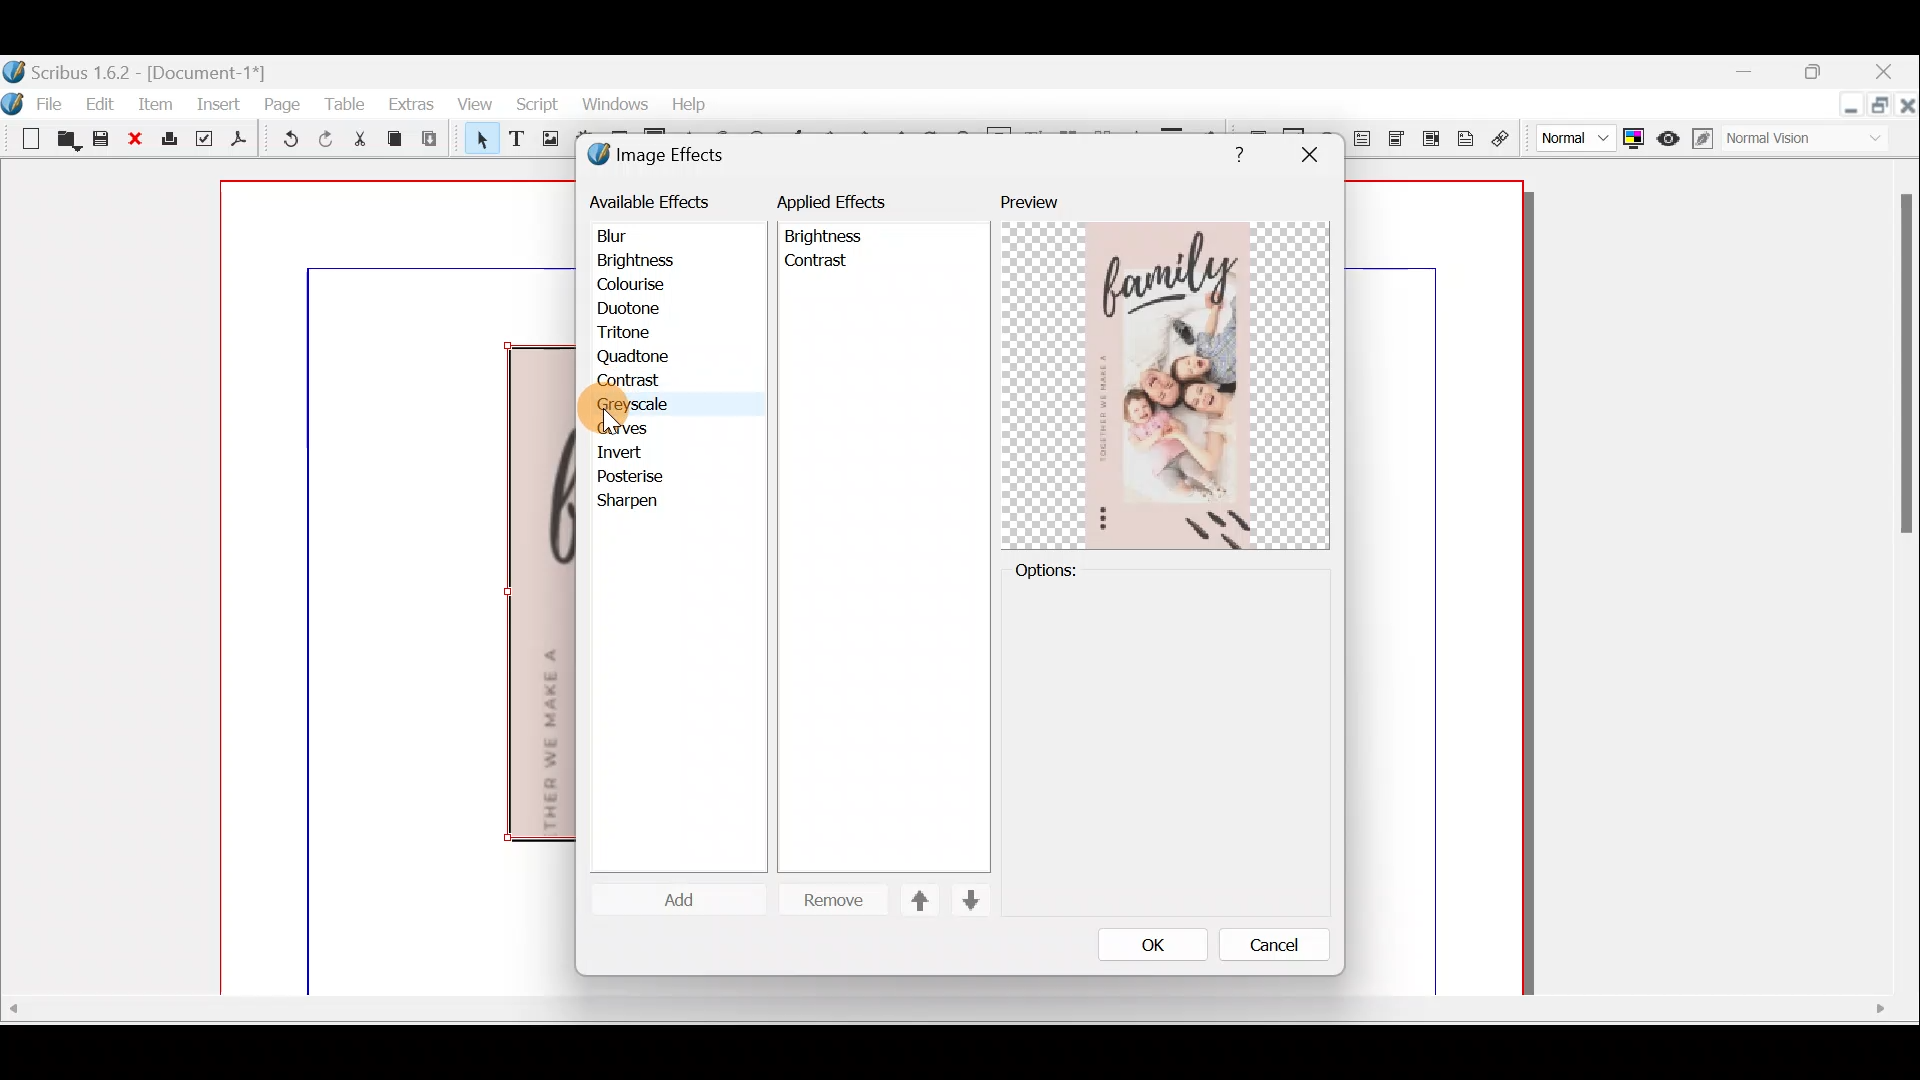 This screenshot has width=1920, height=1080. Describe the element at coordinates (657, 308) in the screenshot. I see `duotone` at that location.